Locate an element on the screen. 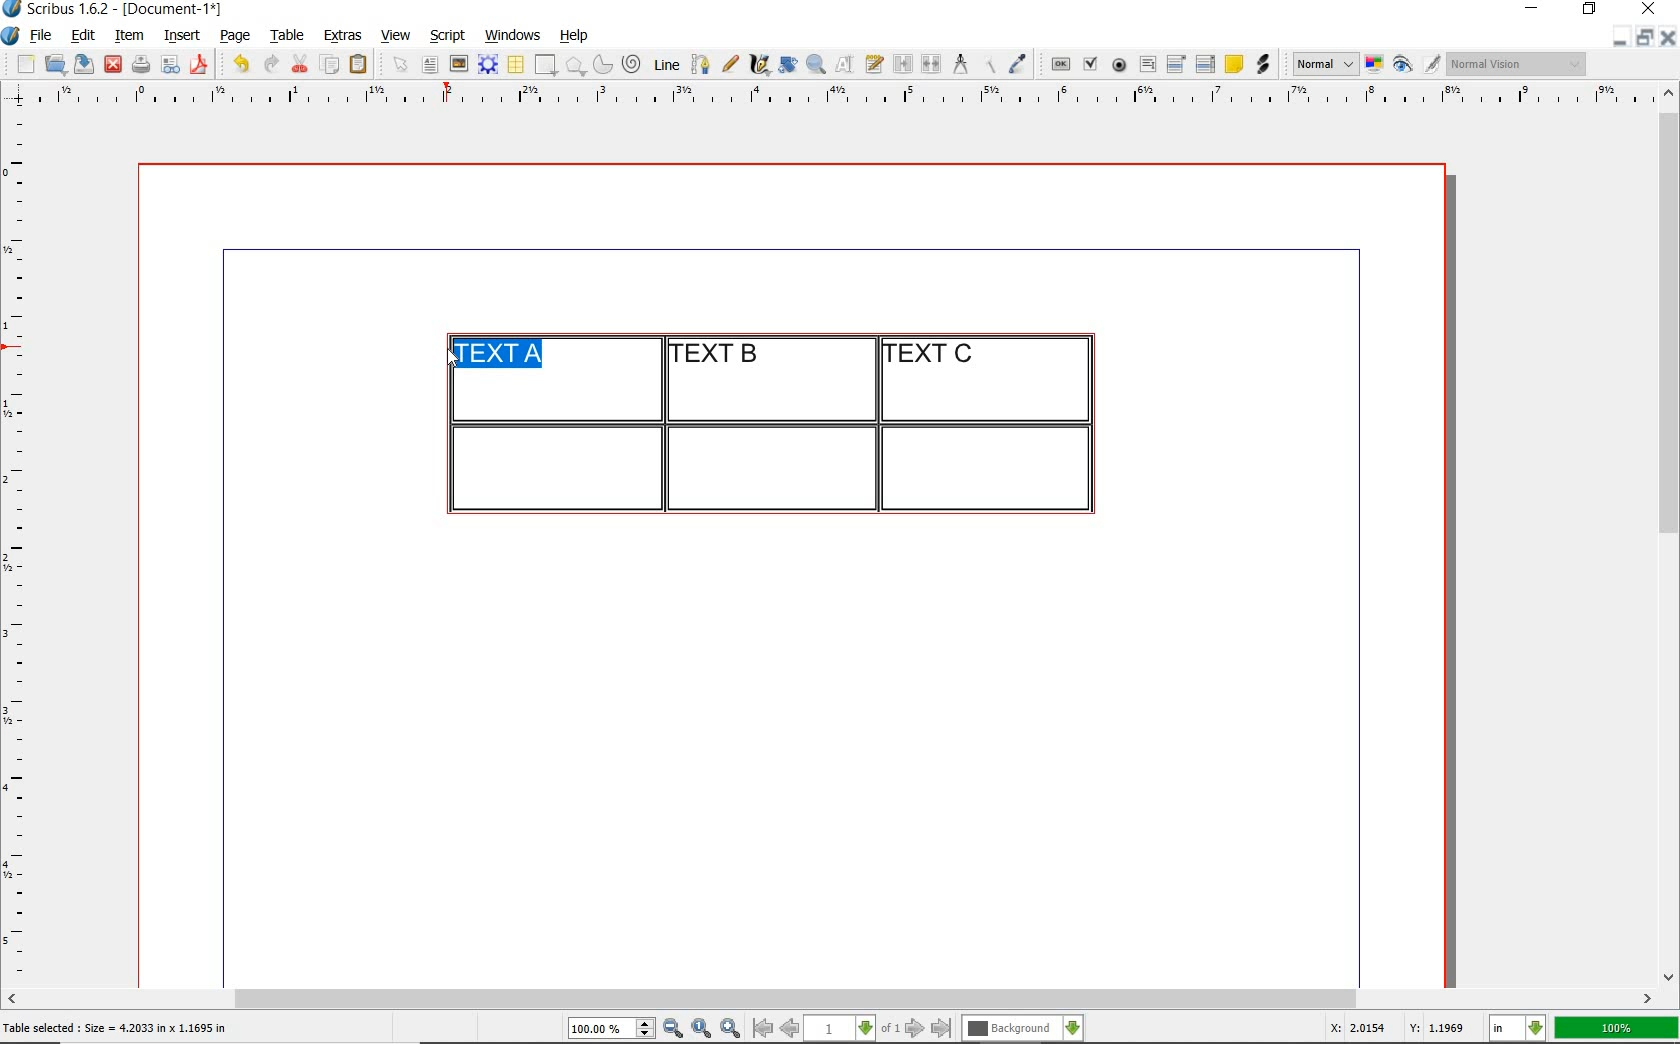 The image size is (1680, 1044). edit is located at coordinates (84, 35).